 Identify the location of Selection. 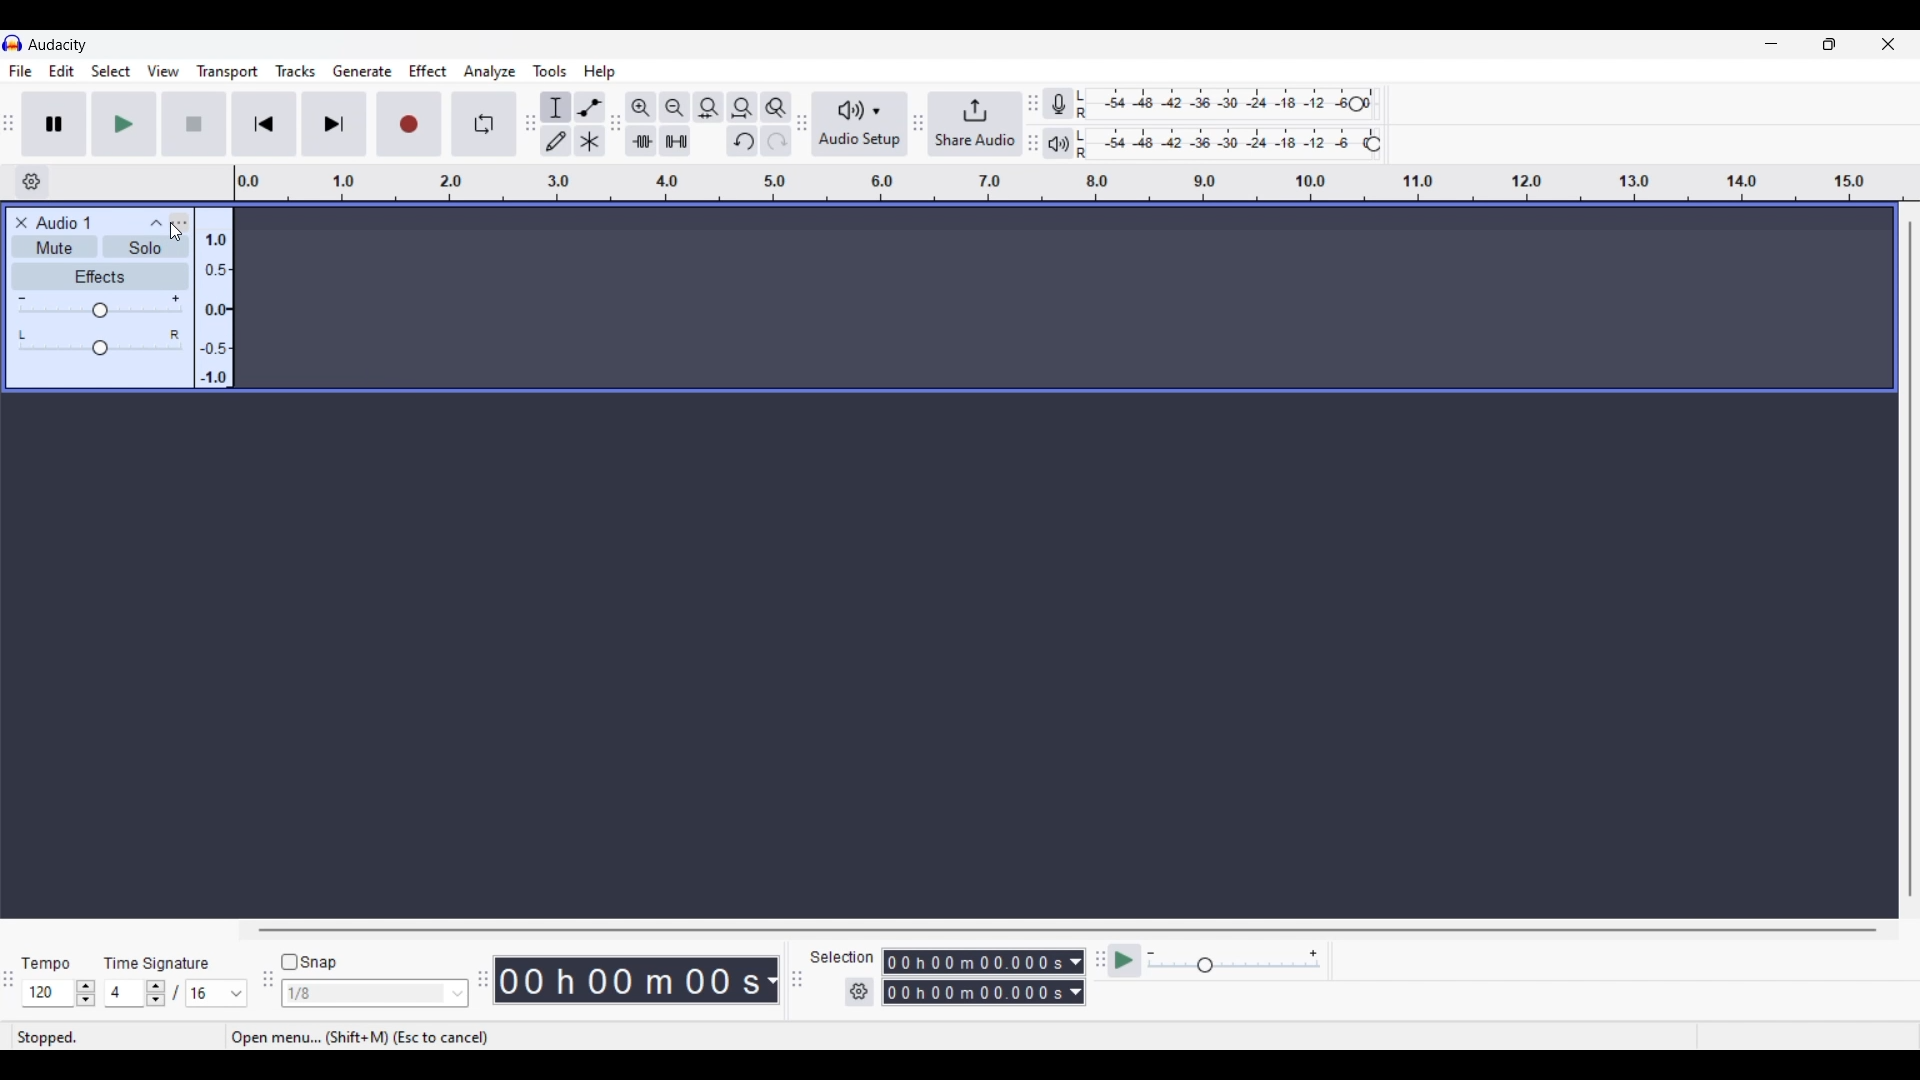
(840, 957).